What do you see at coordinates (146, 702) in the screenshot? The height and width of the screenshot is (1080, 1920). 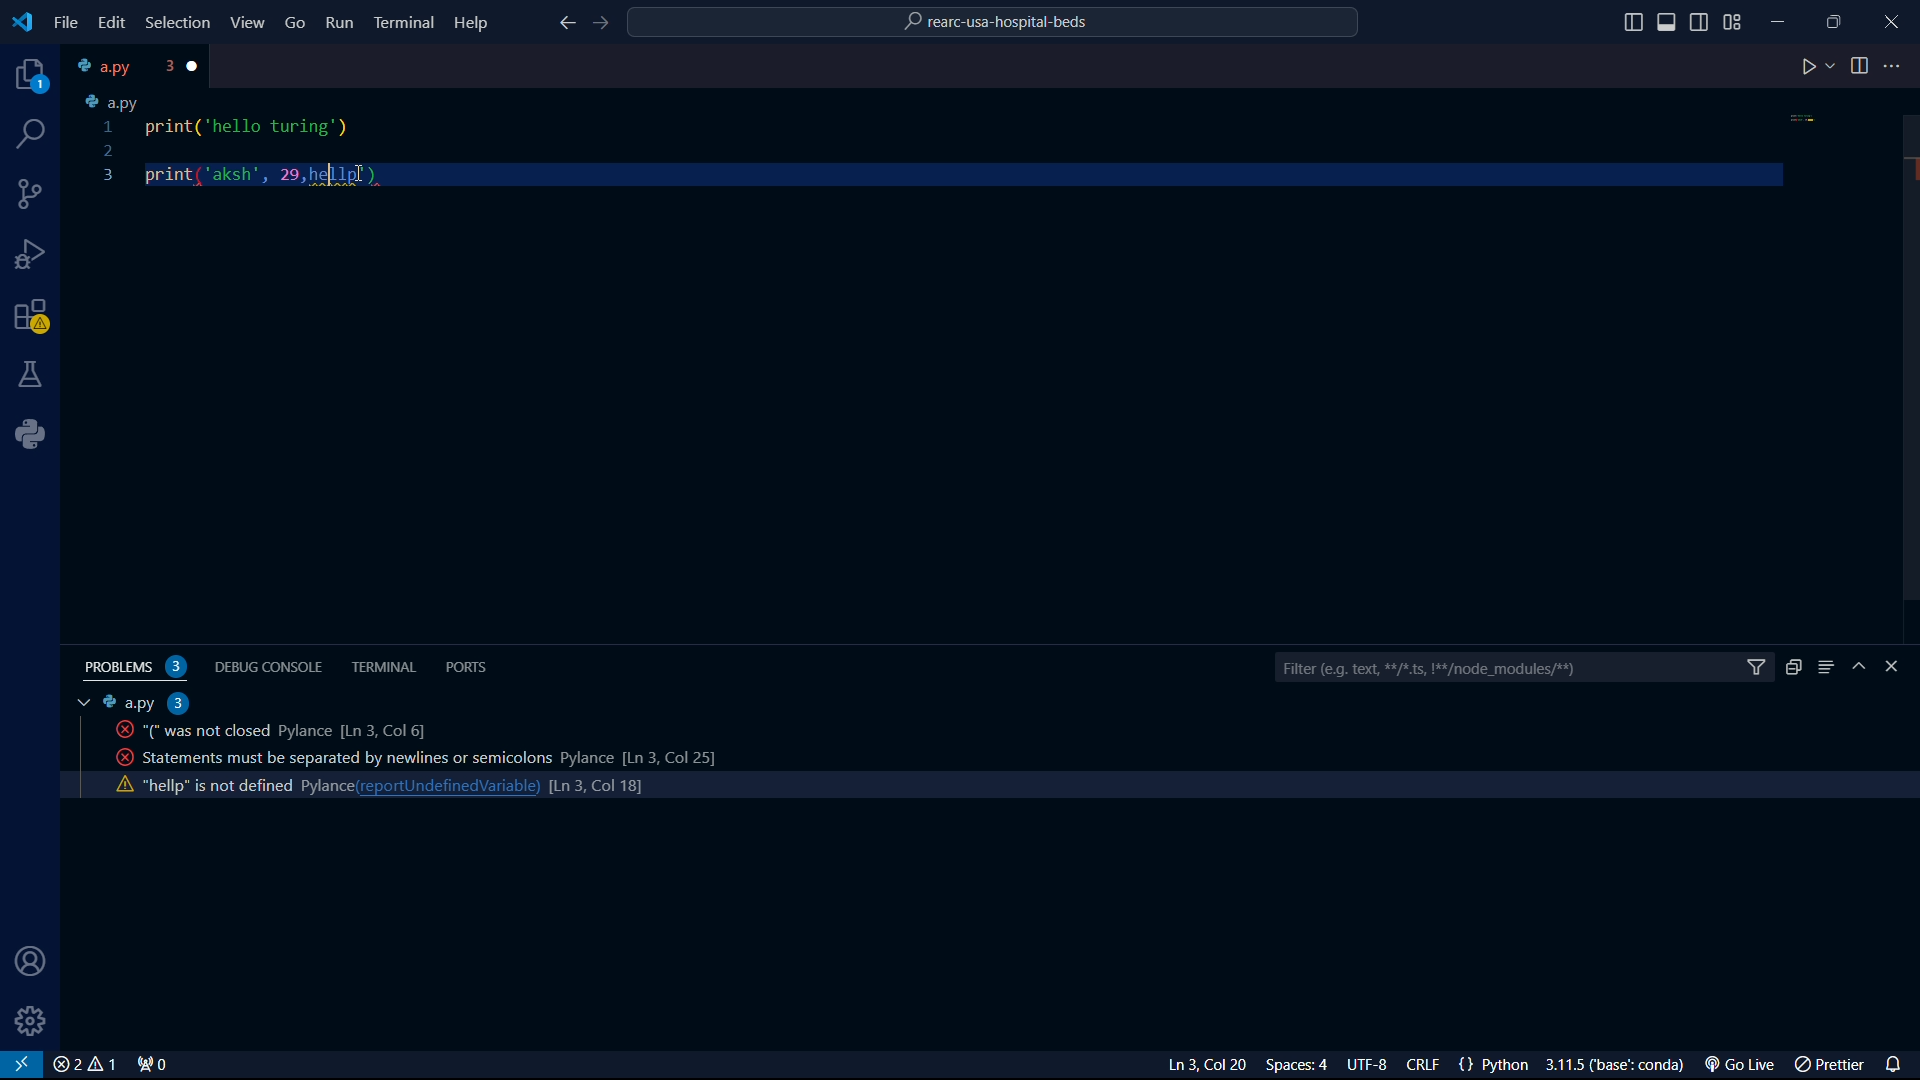 I see `a.py 2` at bounding box center [146, 702].